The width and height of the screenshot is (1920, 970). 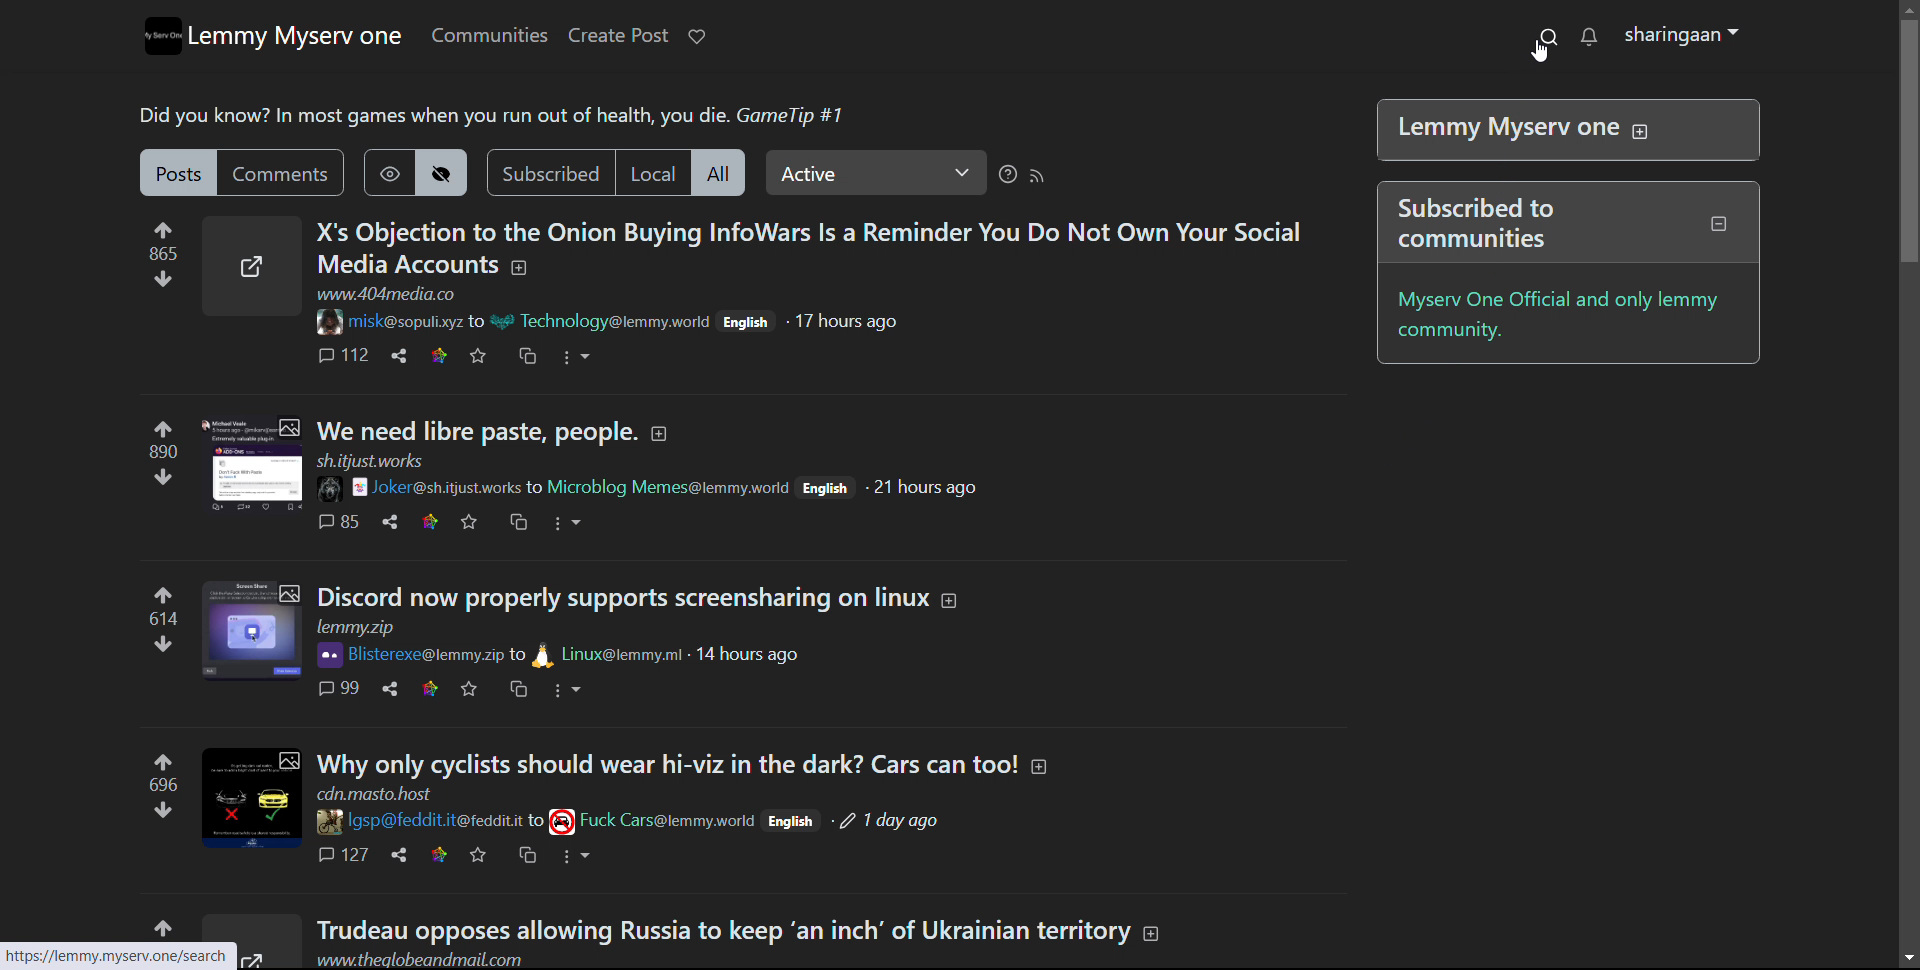 I want to click on Post URL, so click(x=390, y=295).